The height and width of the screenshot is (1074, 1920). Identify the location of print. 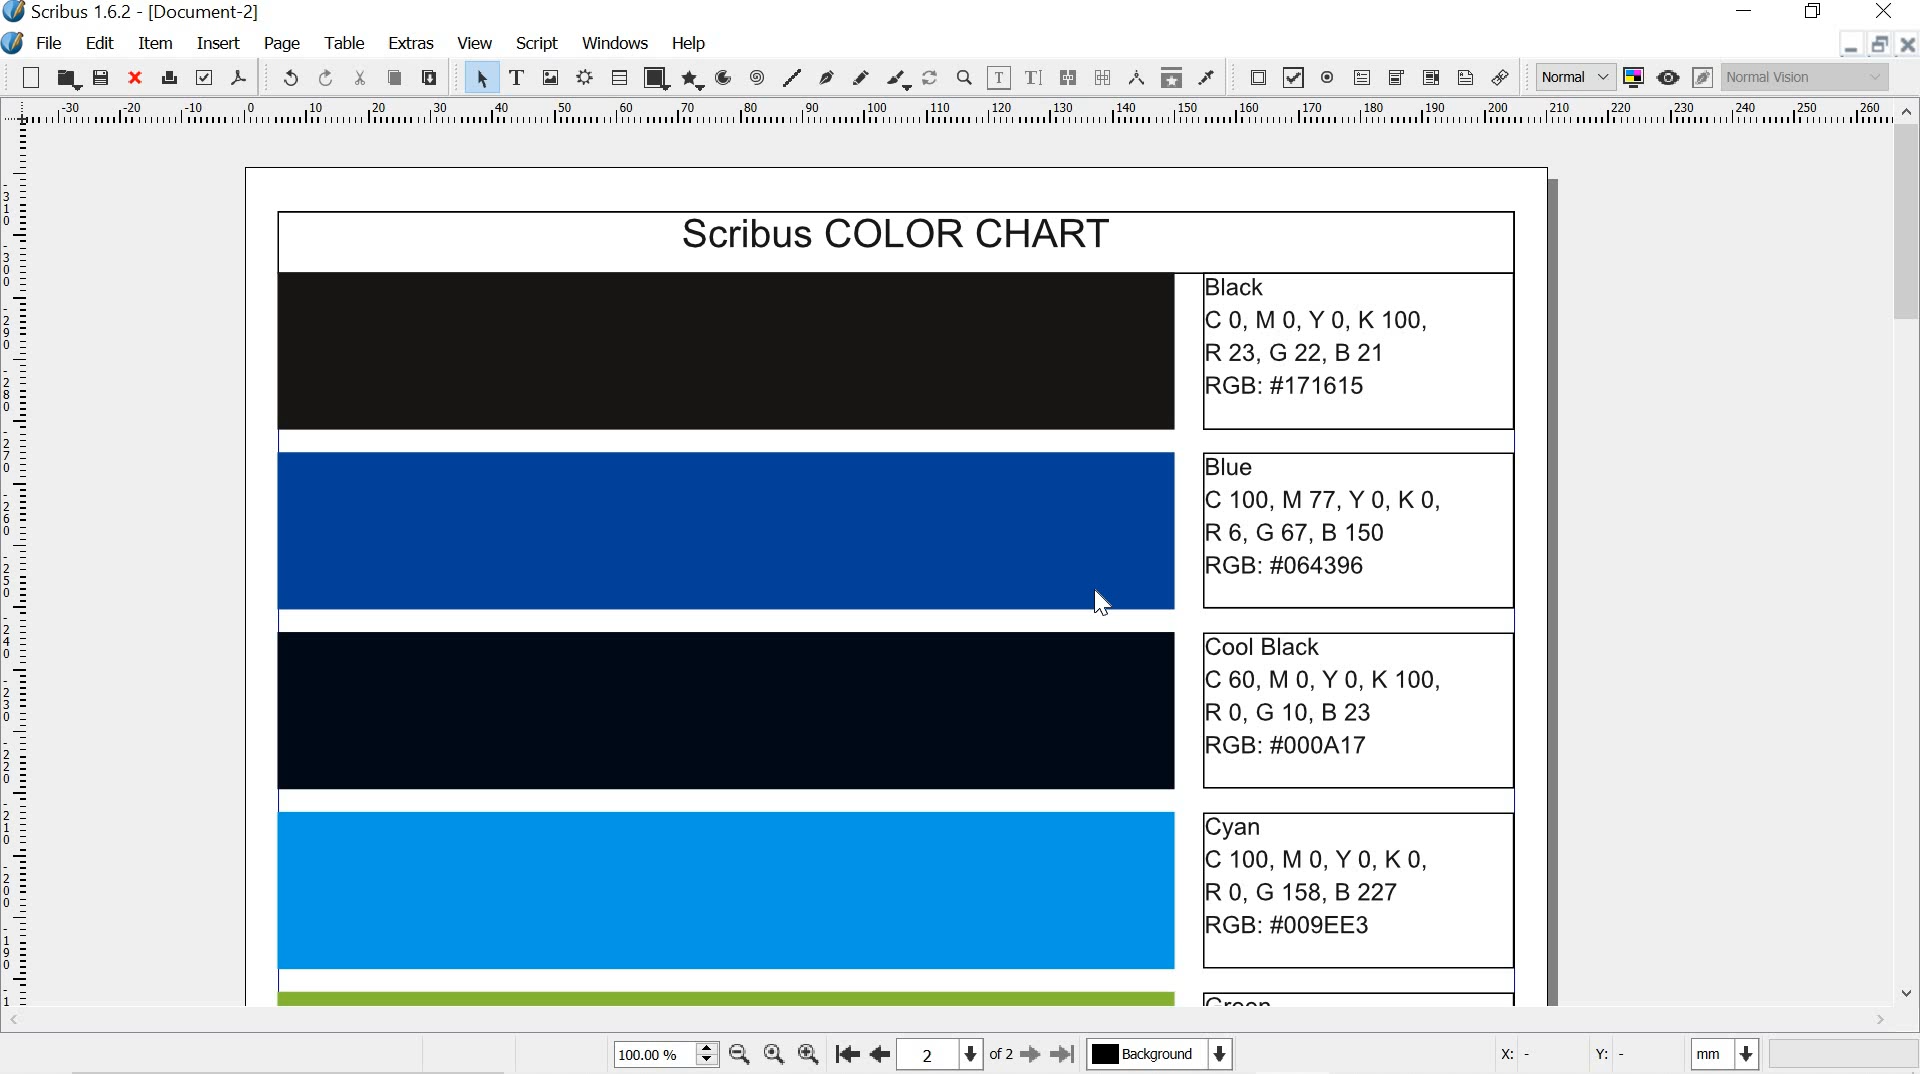
(168, 78).